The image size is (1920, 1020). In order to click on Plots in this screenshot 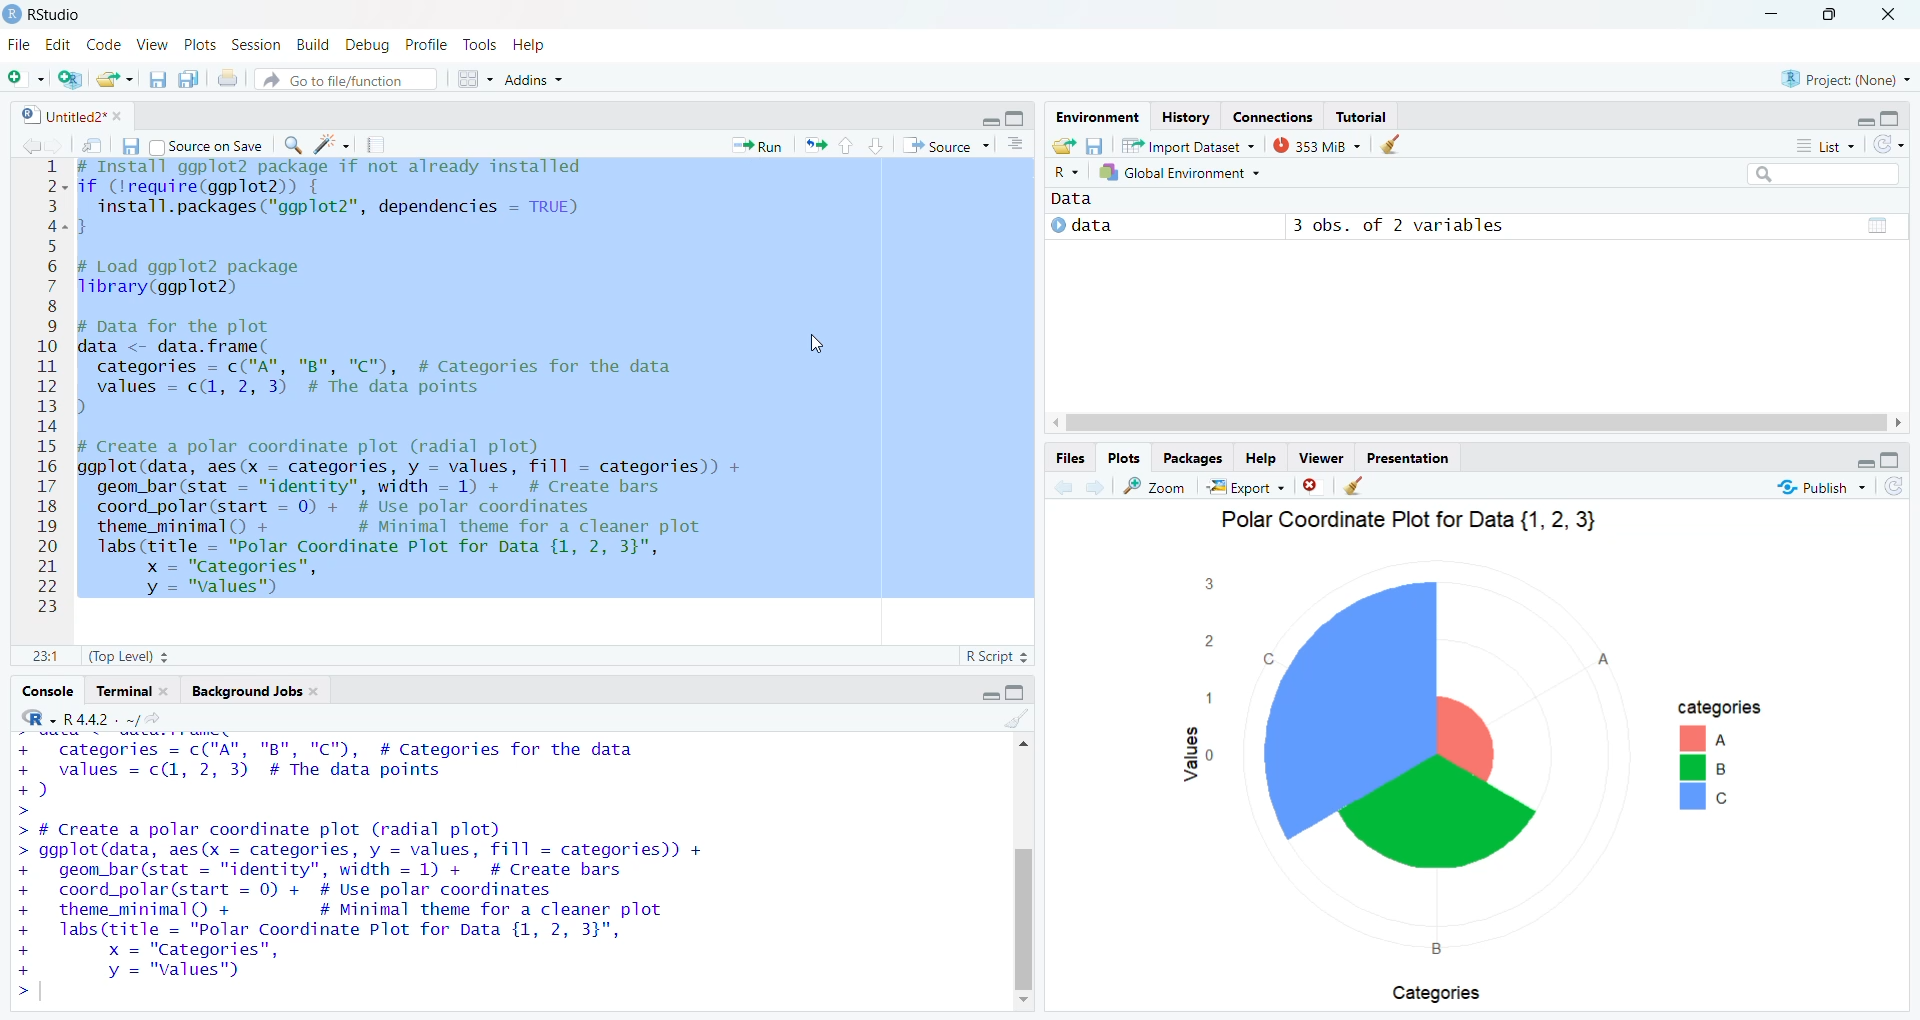, I will do `click(1126, 459)`.